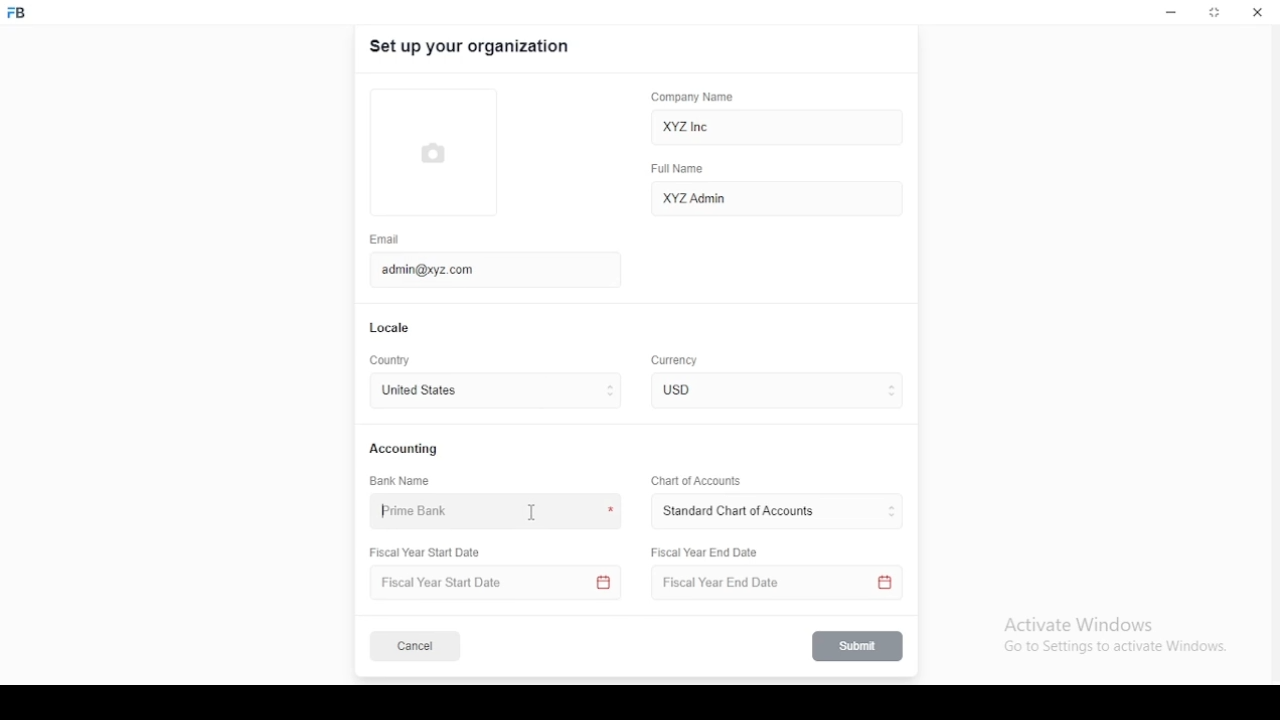 The image size is (1280, 720). Describe the element at coordinates (415, 647) in the screenshot. I see `cancel` at that location.